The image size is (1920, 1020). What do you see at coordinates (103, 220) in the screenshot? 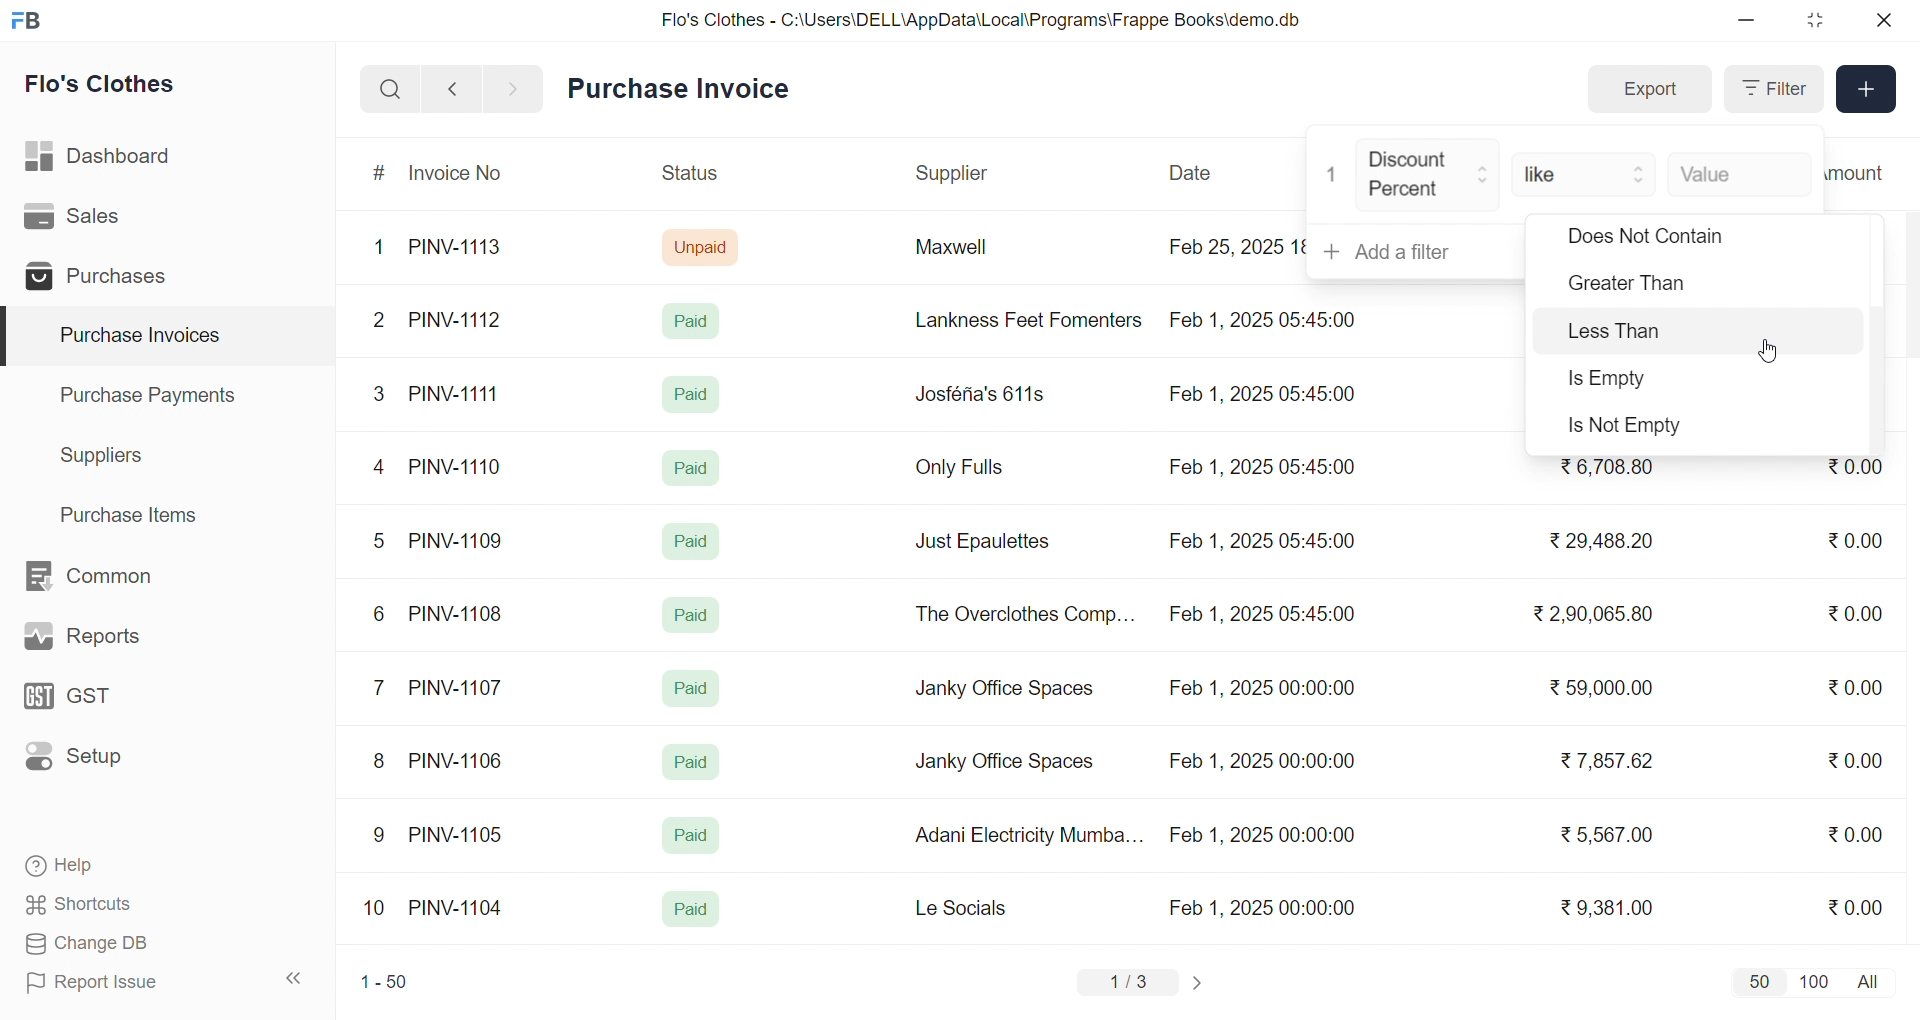
I see `Sales` at bounding box center [103, 220].